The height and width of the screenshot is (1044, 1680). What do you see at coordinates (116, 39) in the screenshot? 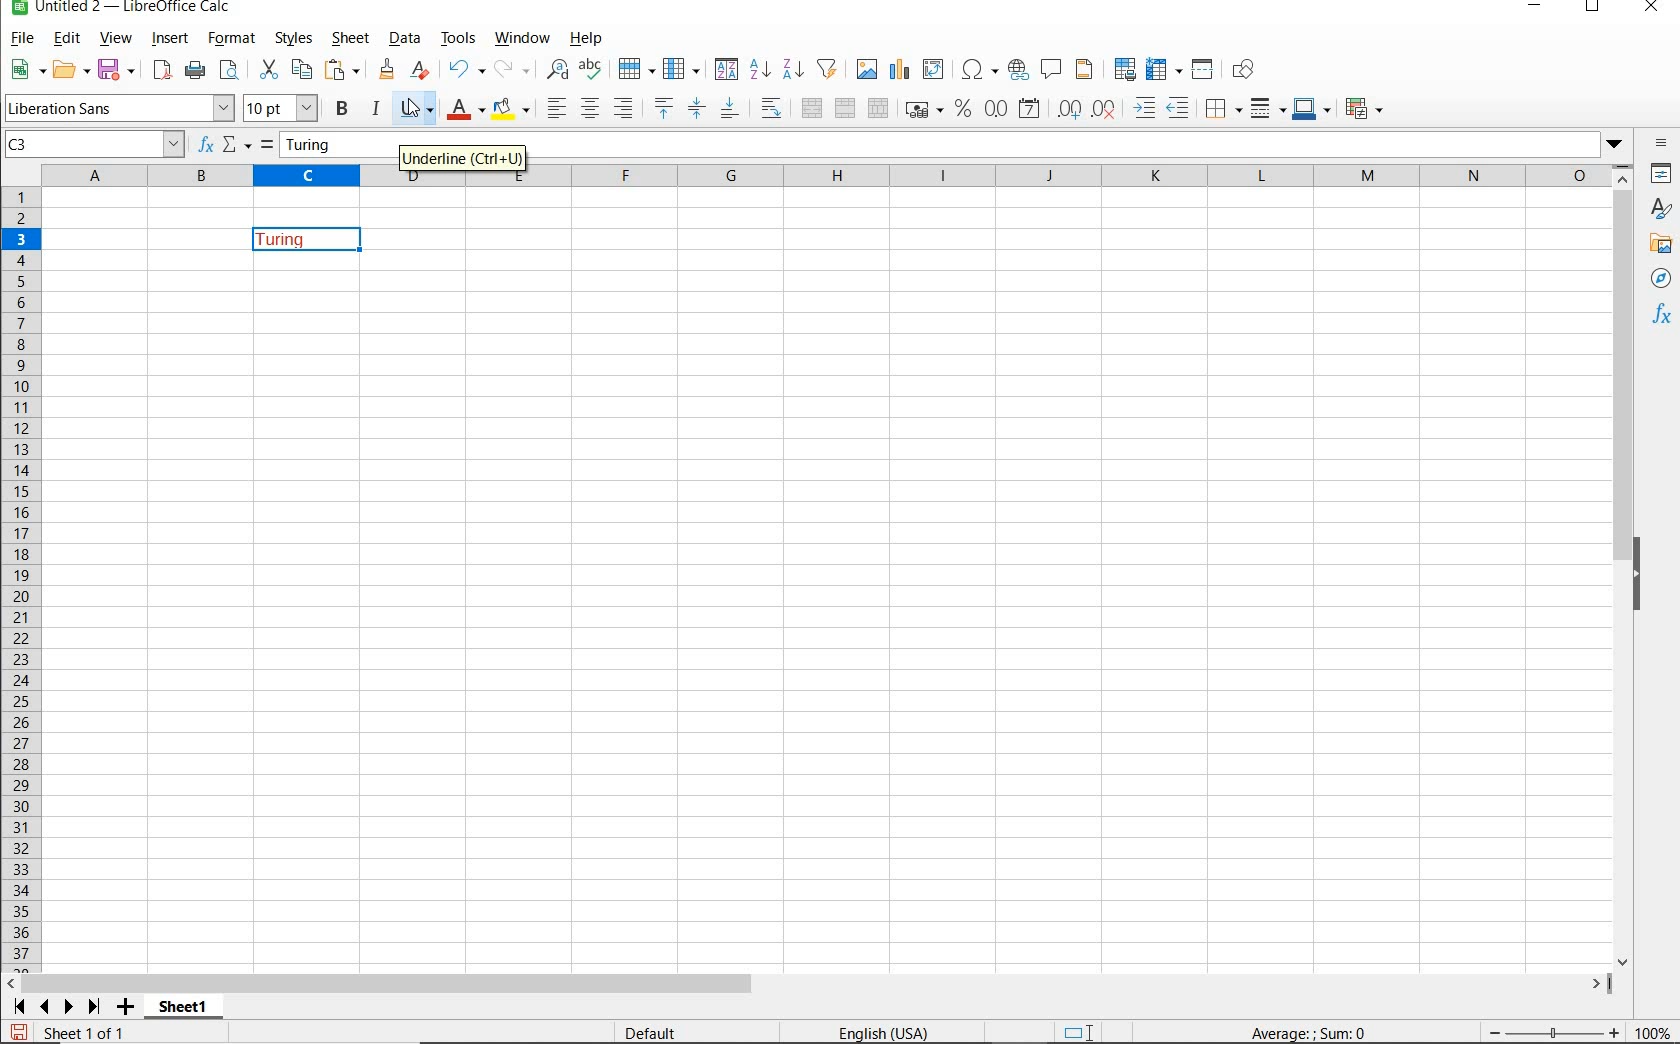
I see `VIEW` at bounding box center [116, 39].